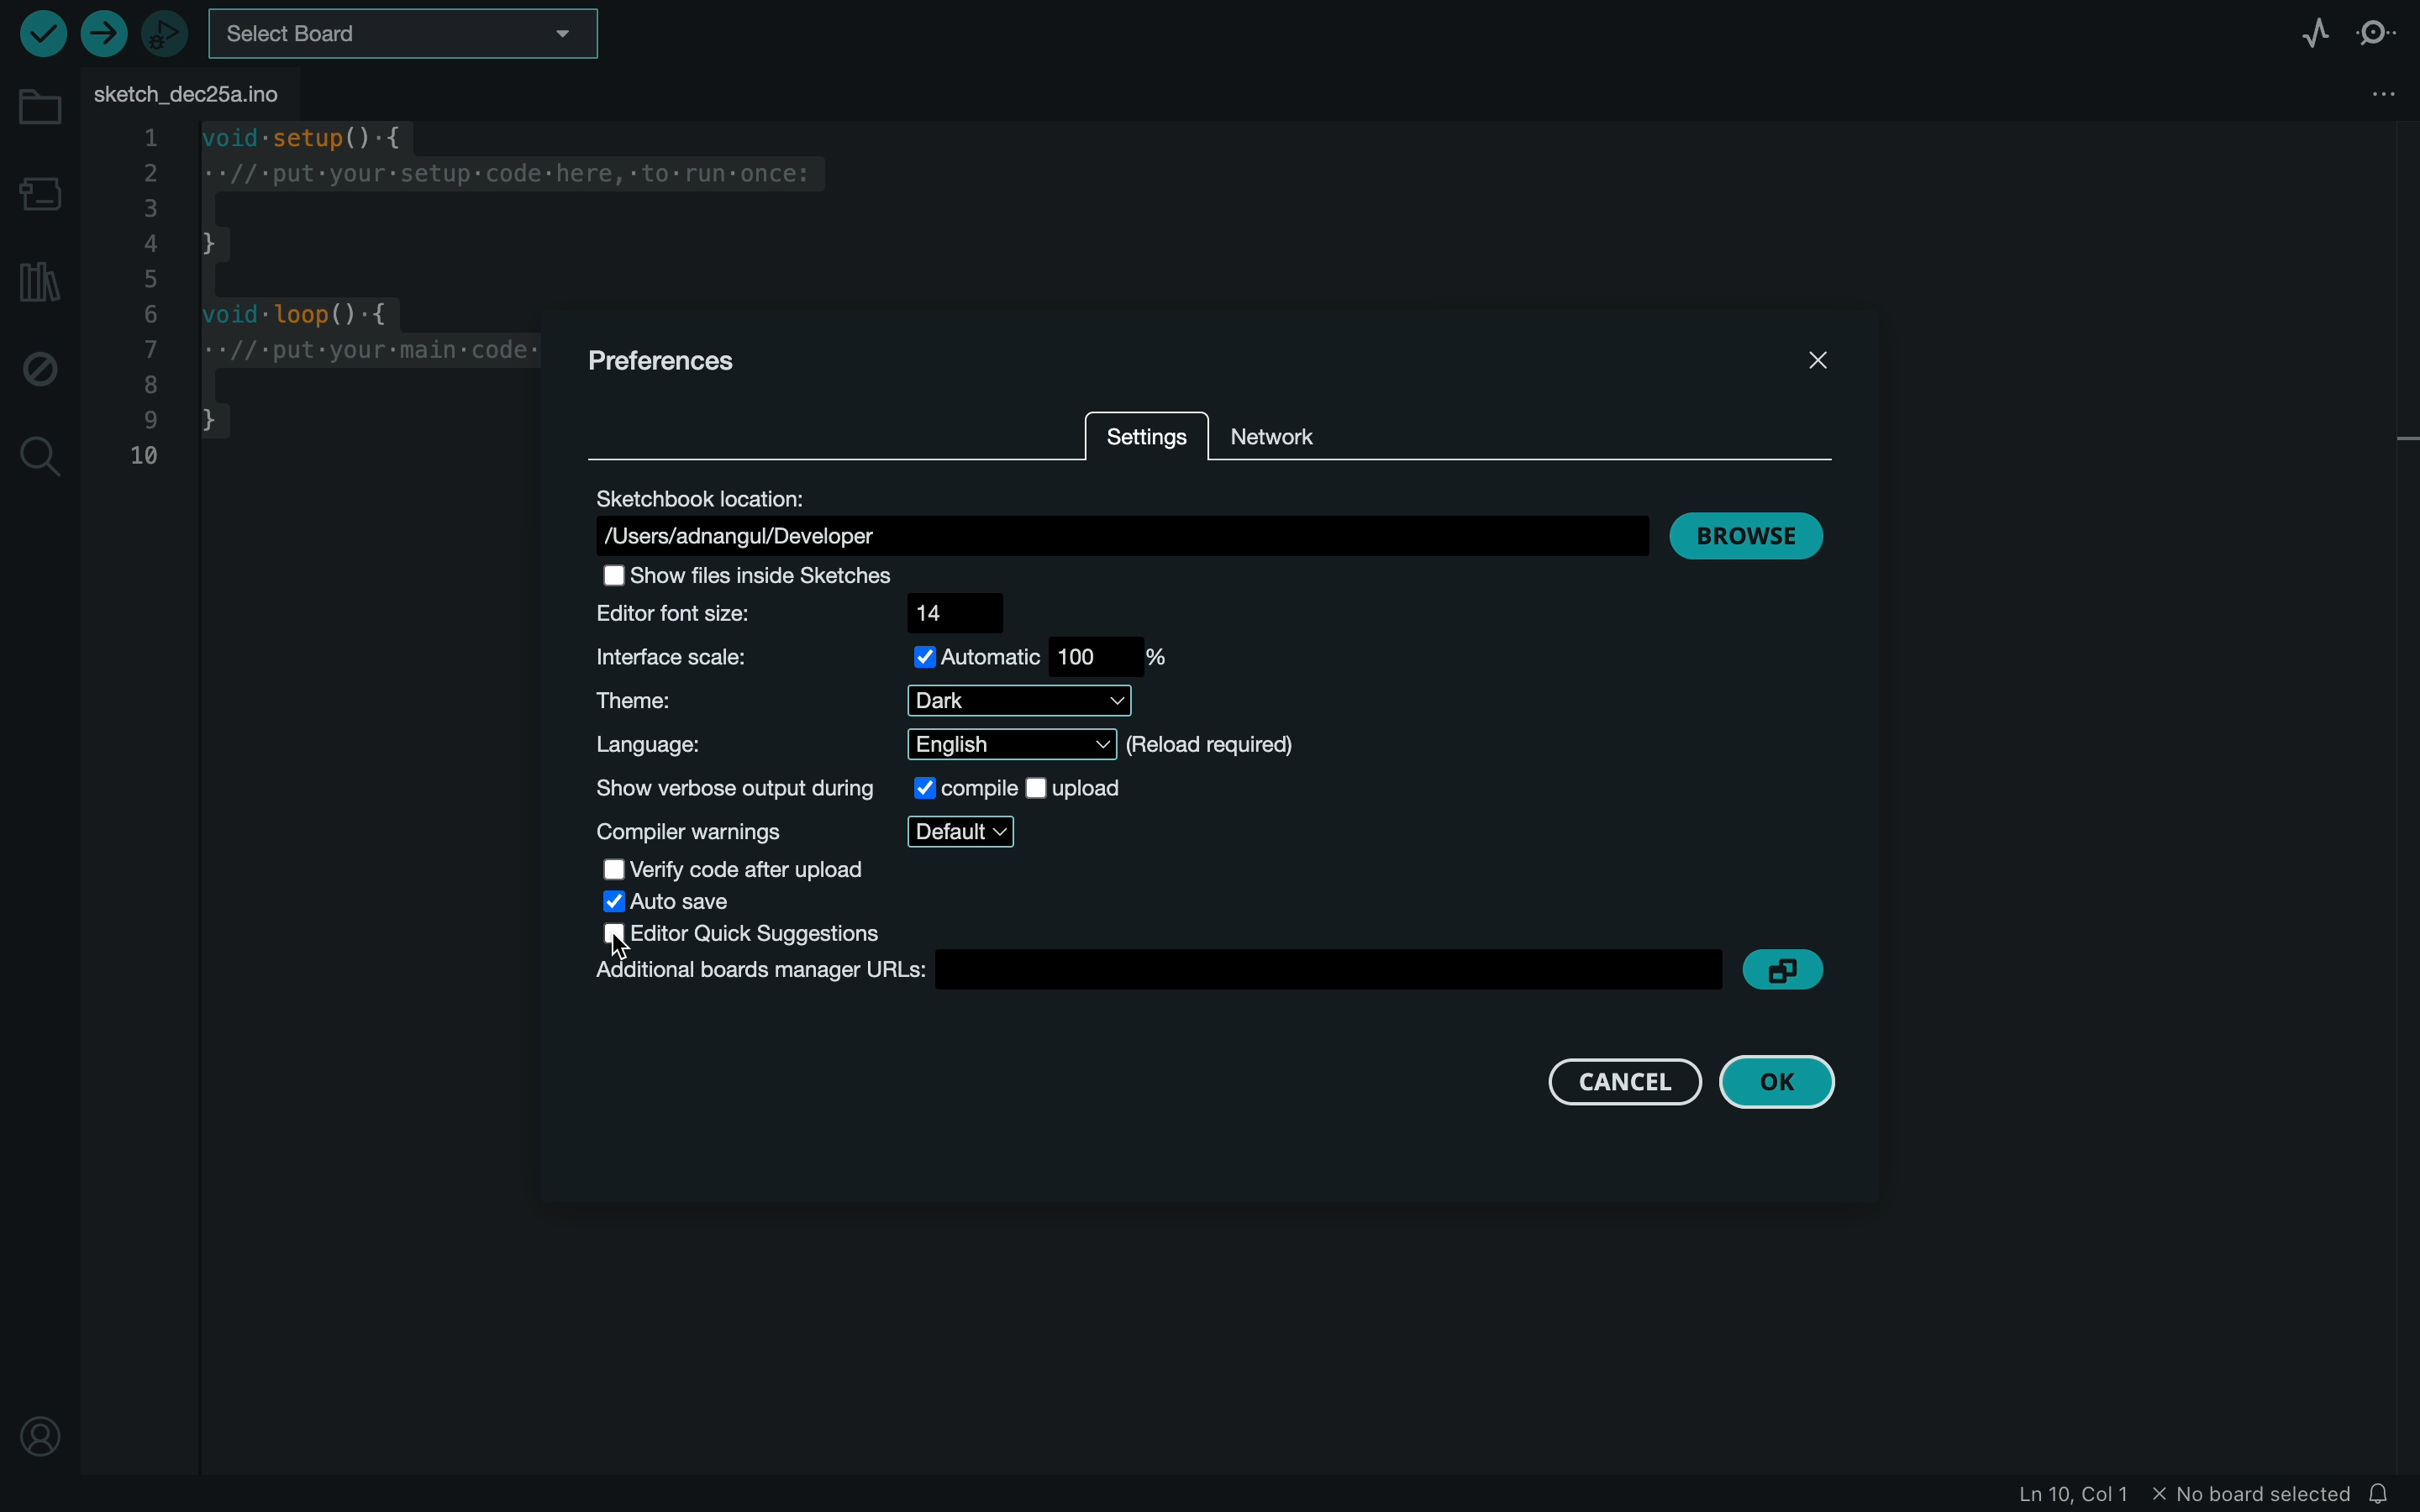 The width and height of the screenshot is (2420, 1512). I want to click on profile, so click(41, 1422).